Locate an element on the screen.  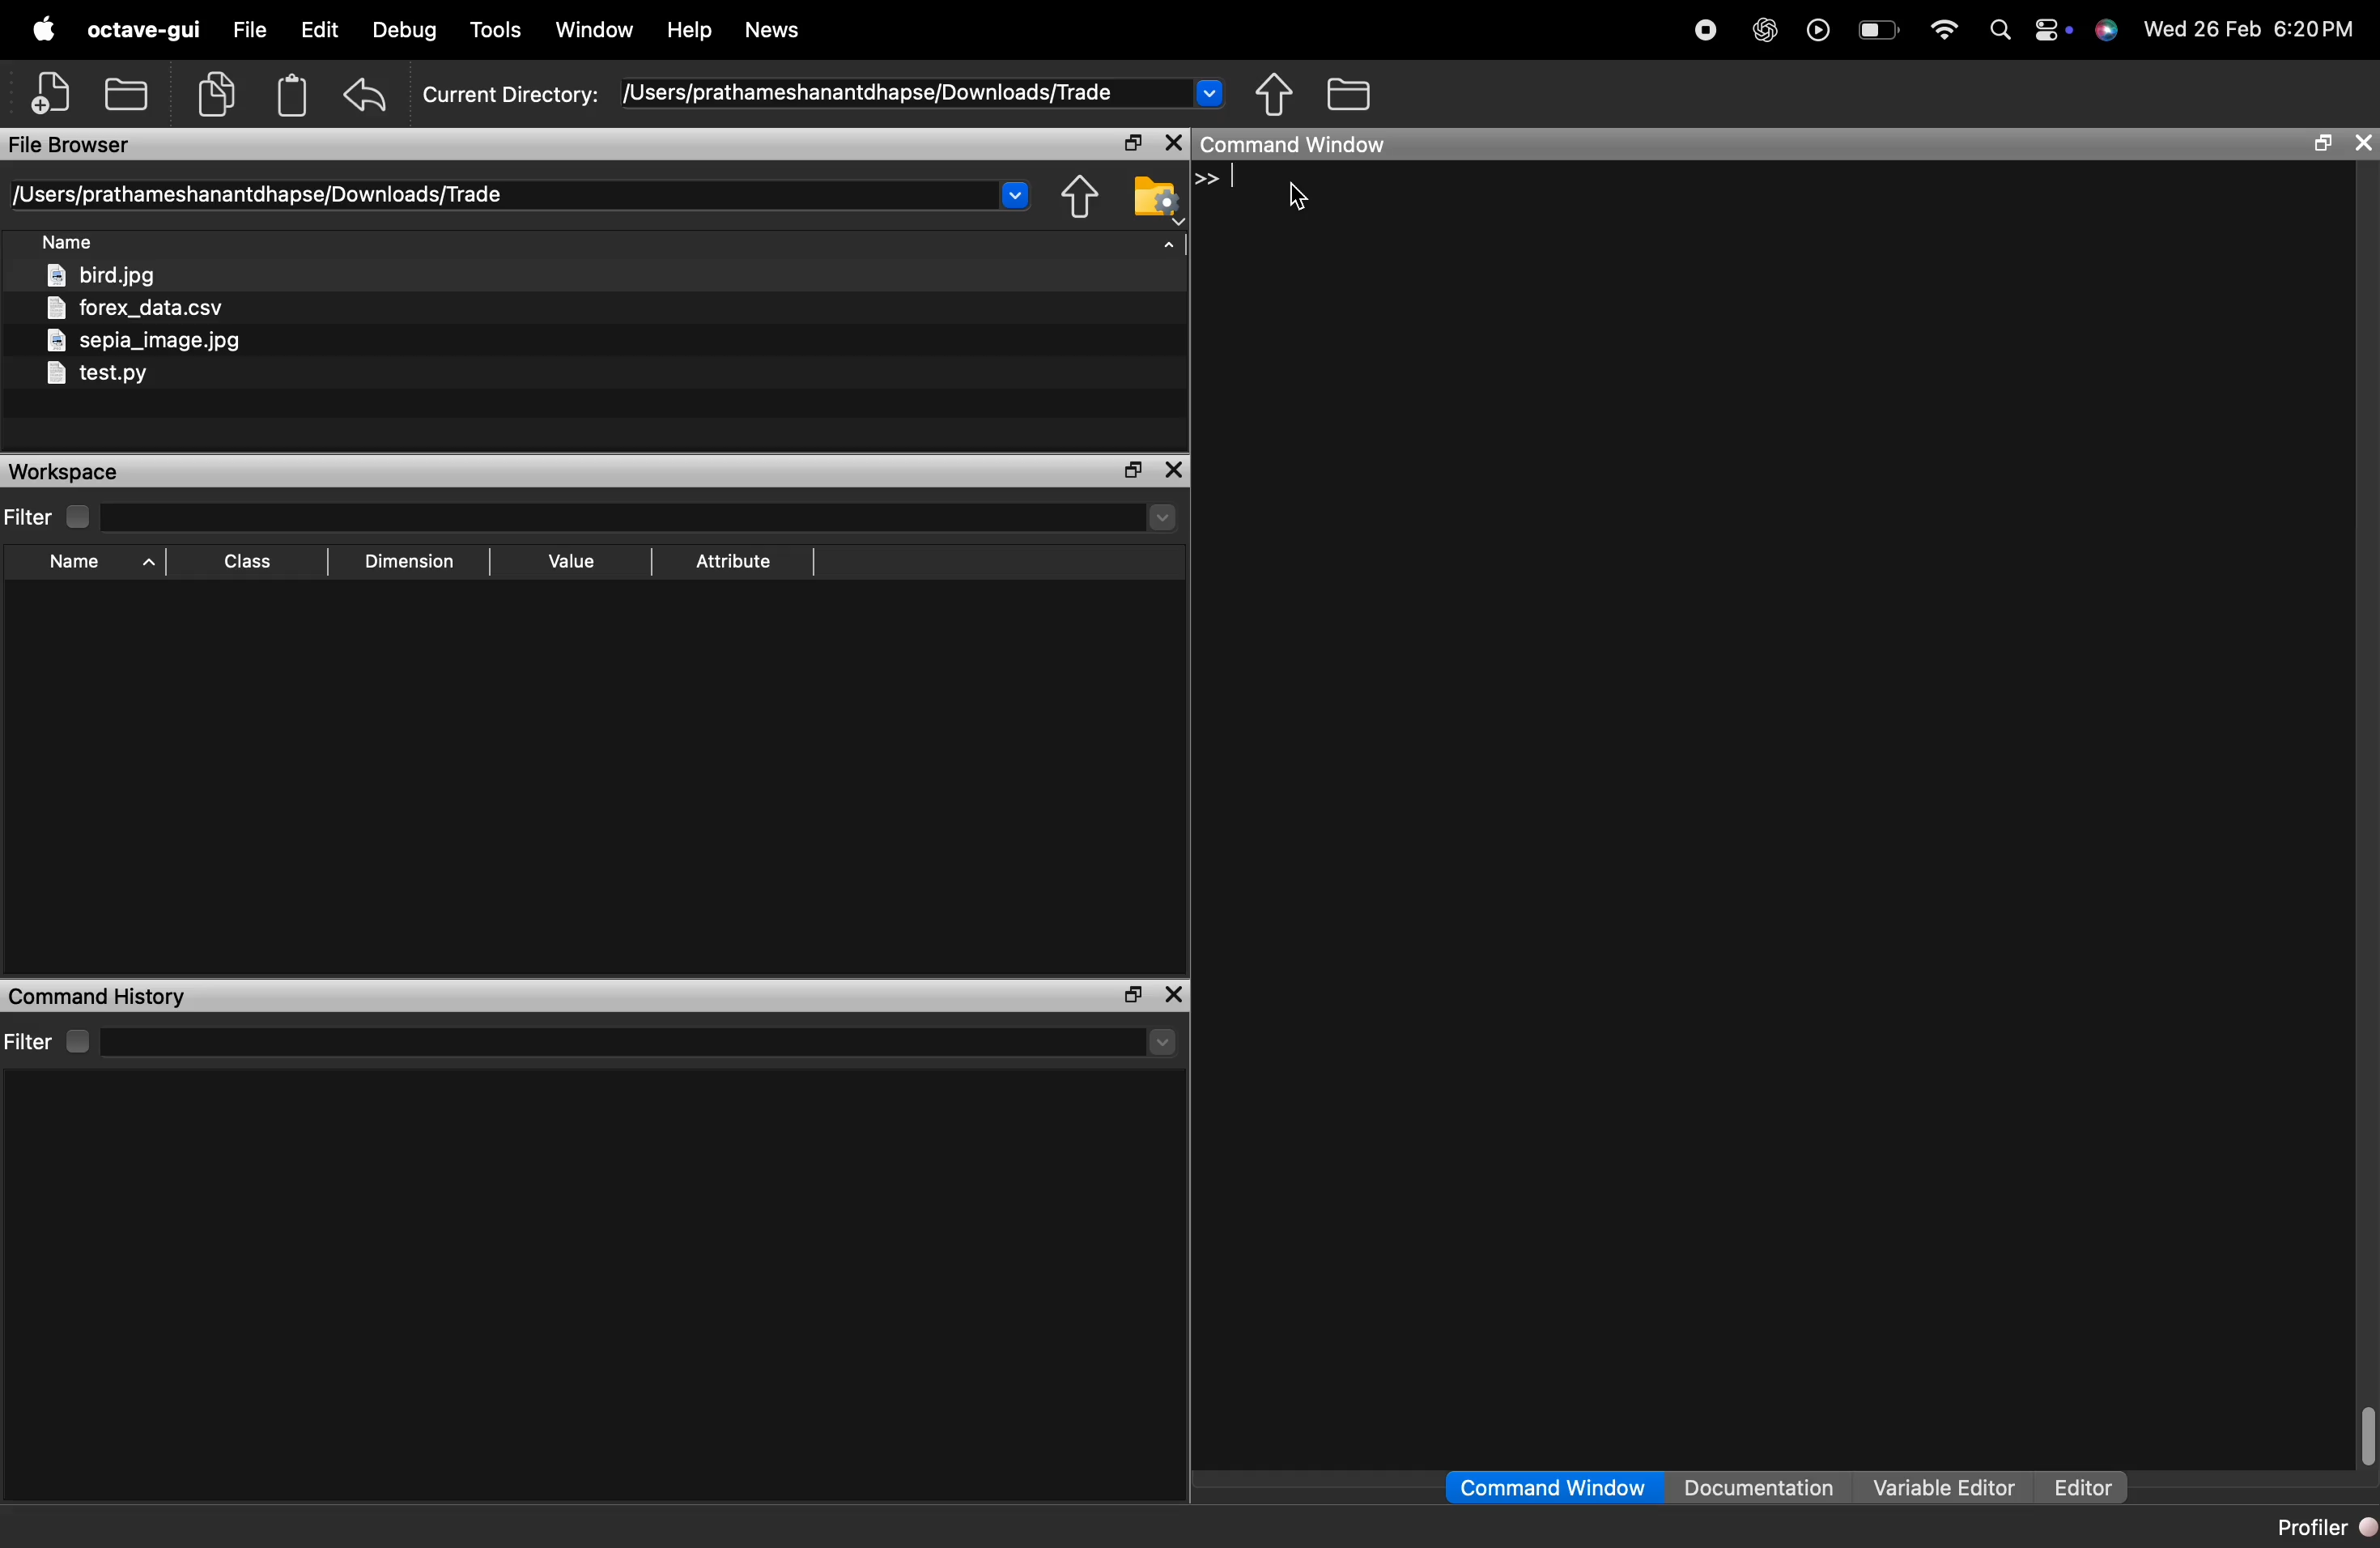
wifi is located at coordinates (1945, 30).